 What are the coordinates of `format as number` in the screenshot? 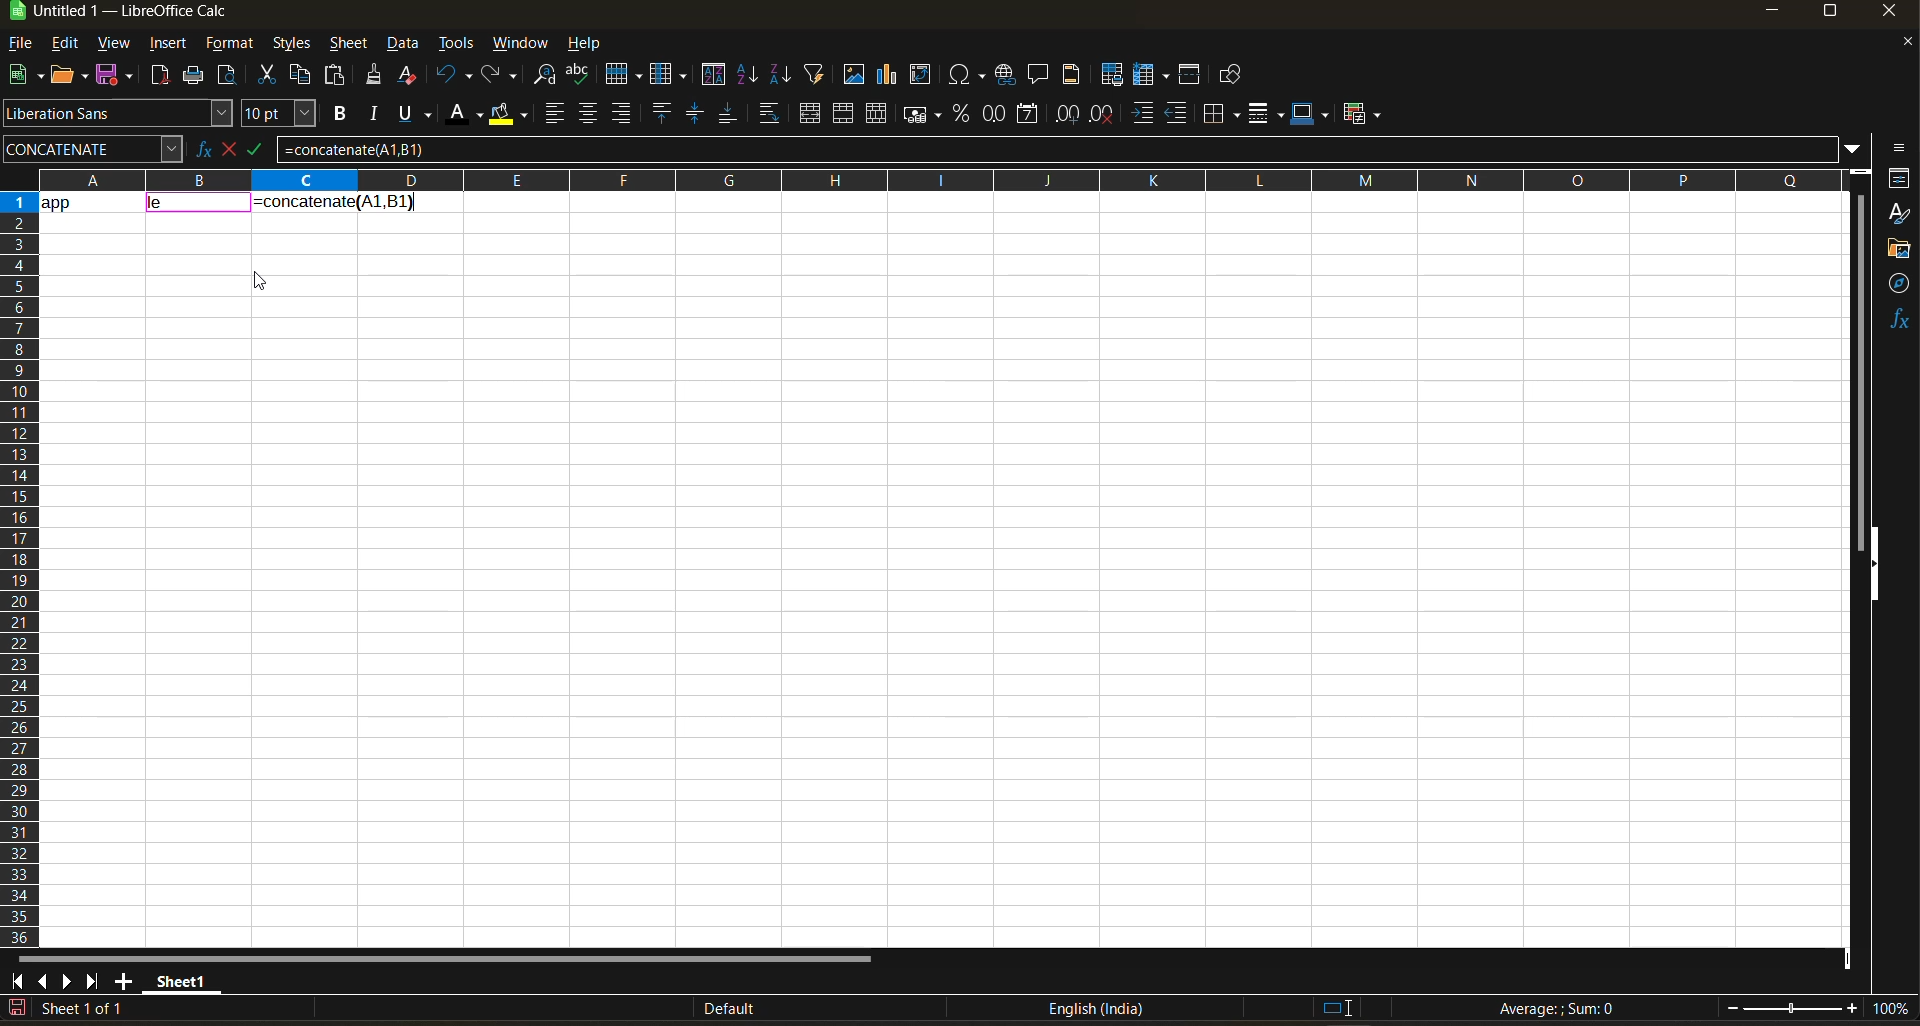 It's located at (999, 115).